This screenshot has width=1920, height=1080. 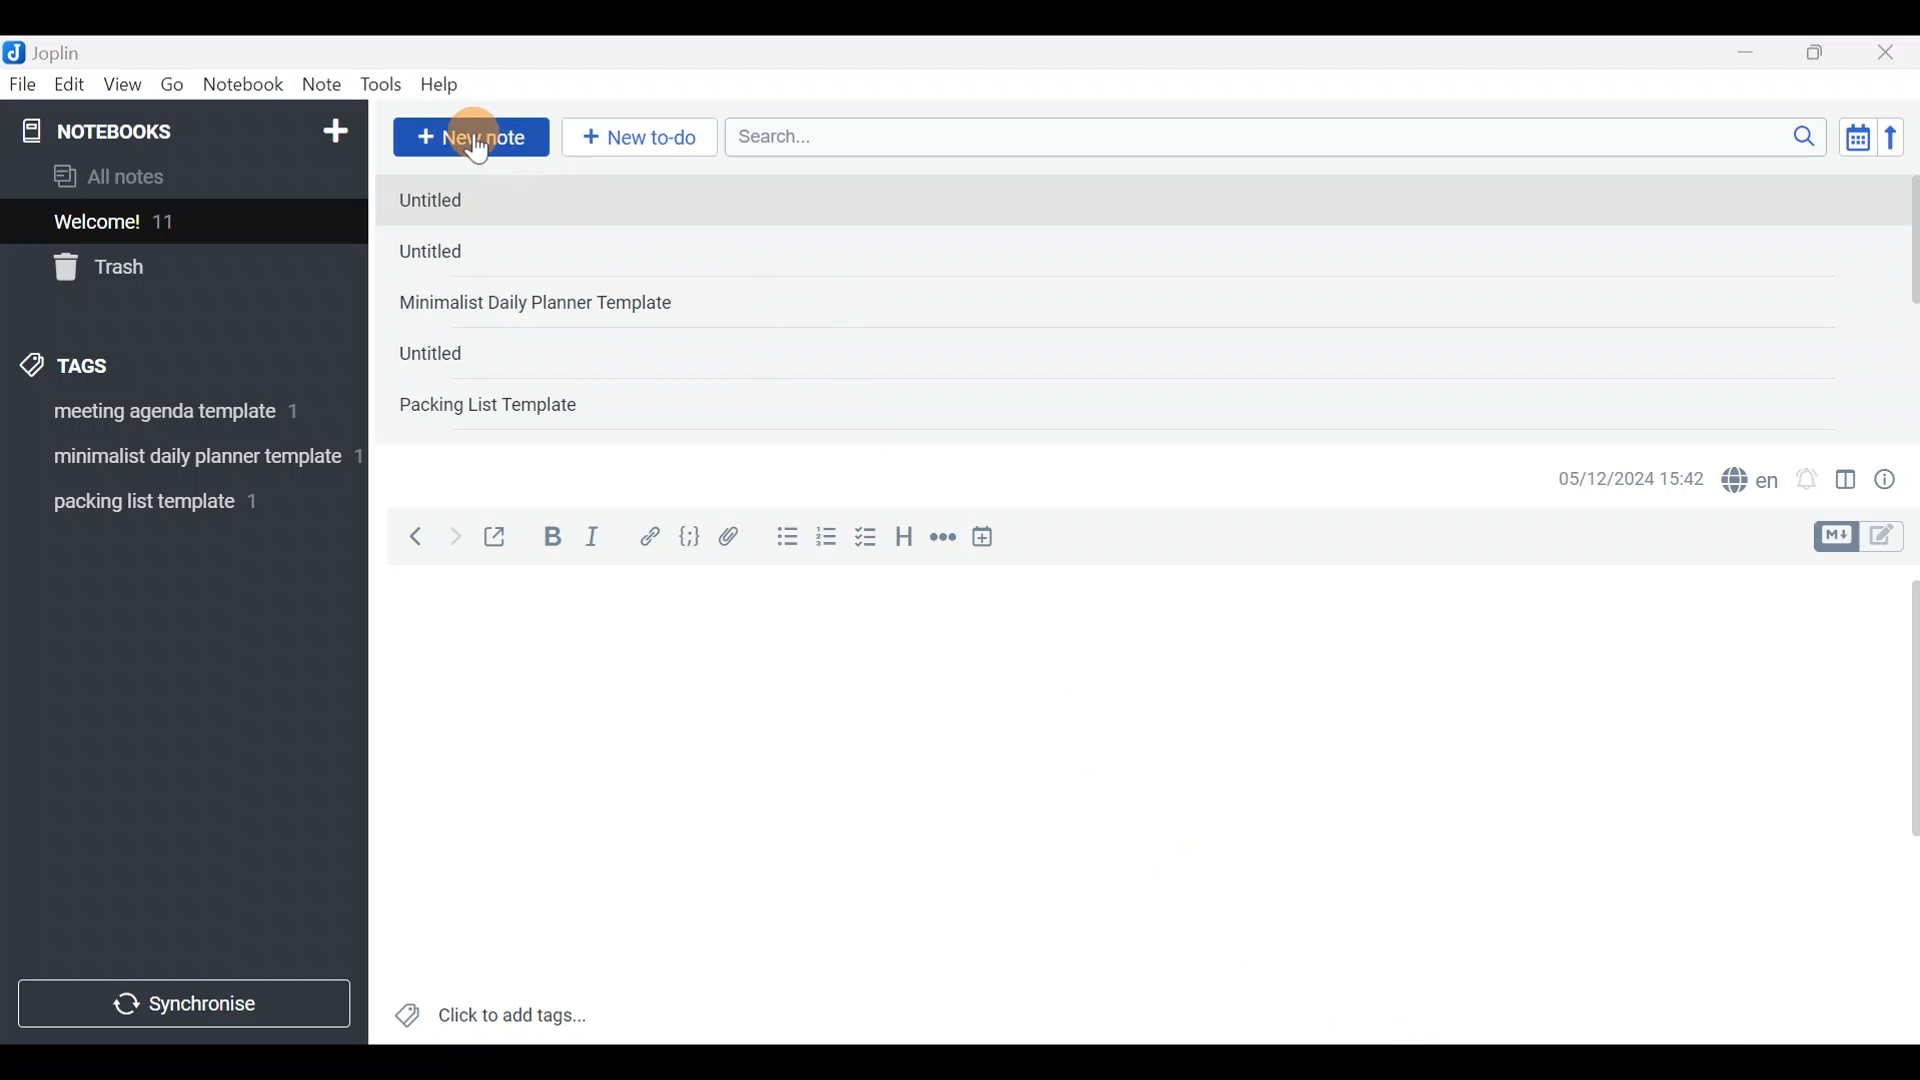 I want to click on View, so click(x=122, y=88).